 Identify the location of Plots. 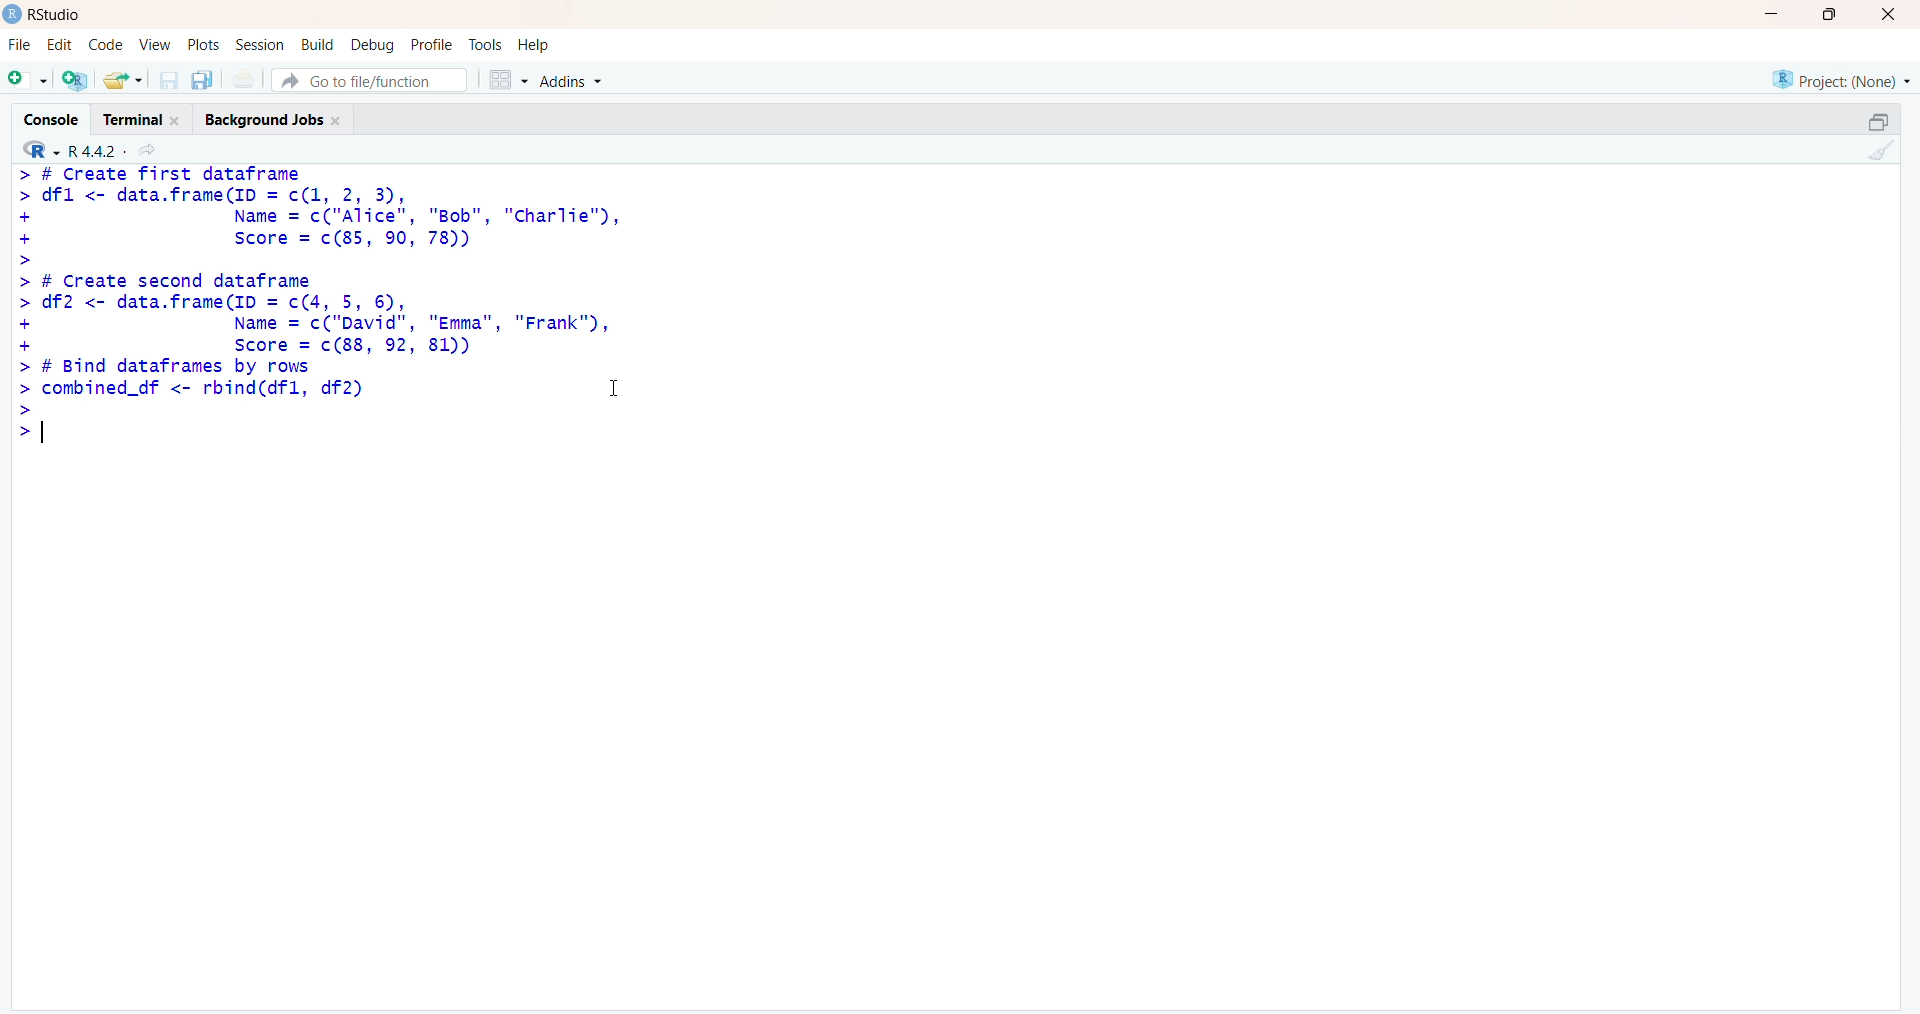
(202, 44).